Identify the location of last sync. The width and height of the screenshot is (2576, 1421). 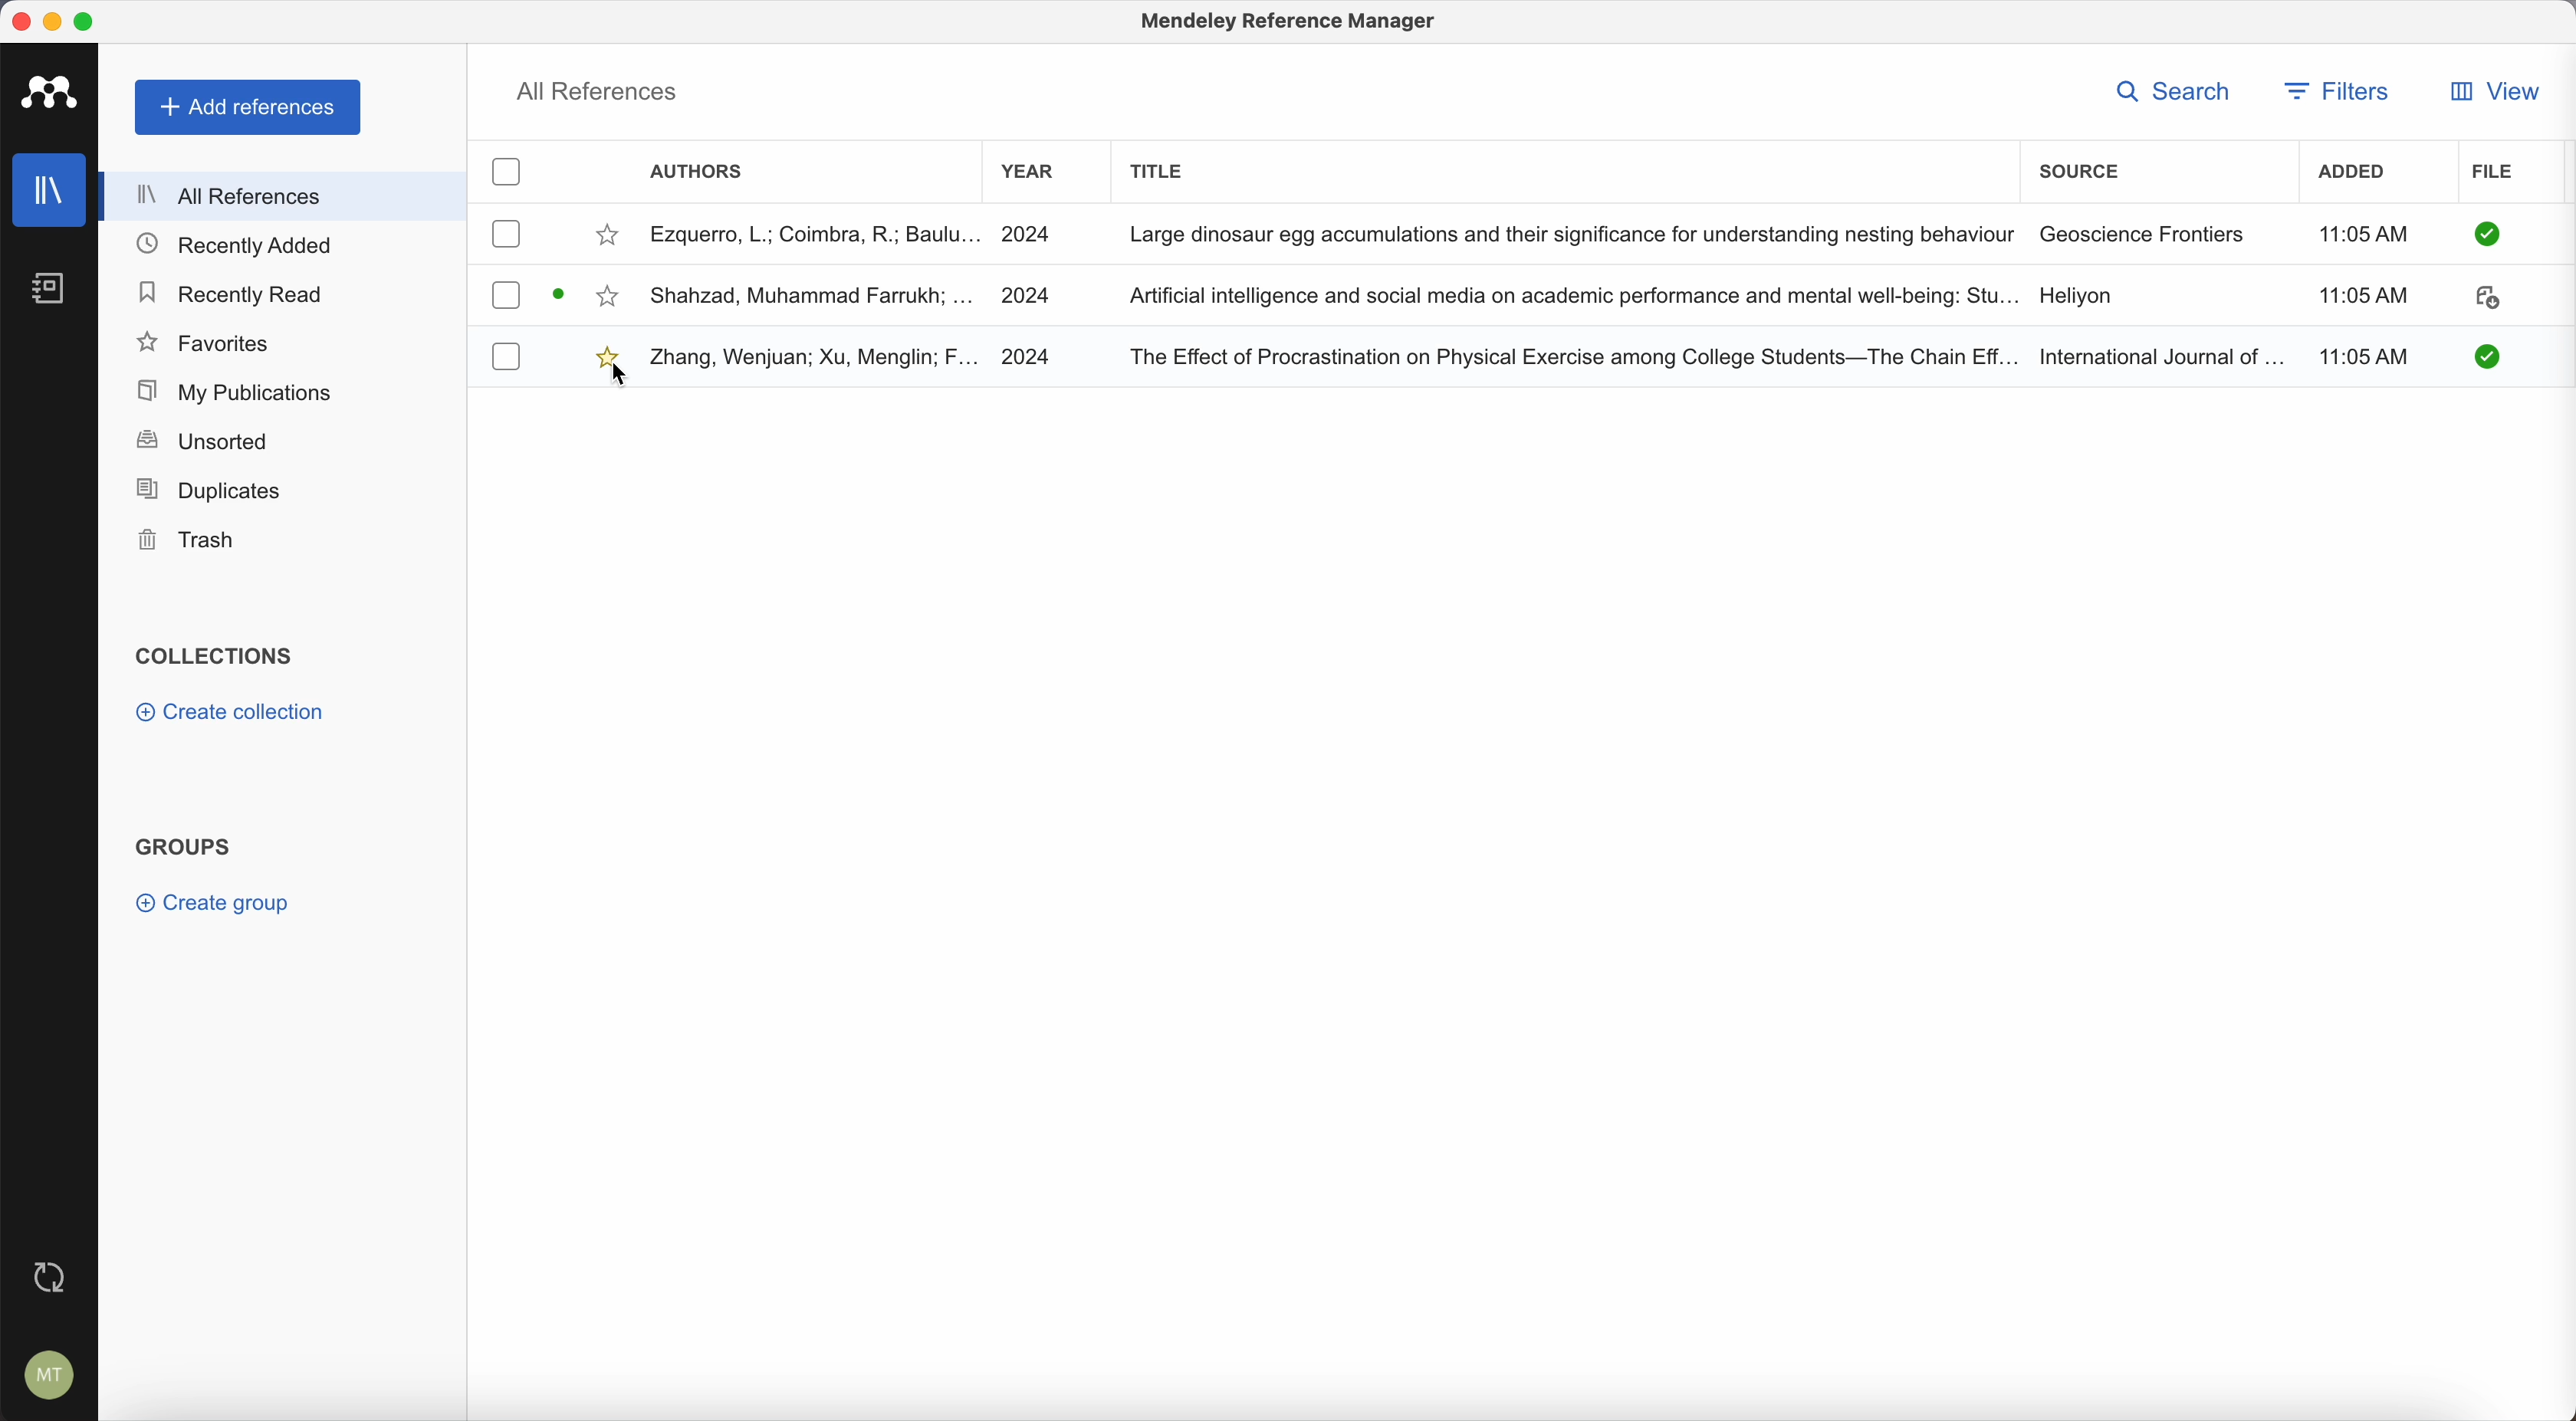
(50, 1273).